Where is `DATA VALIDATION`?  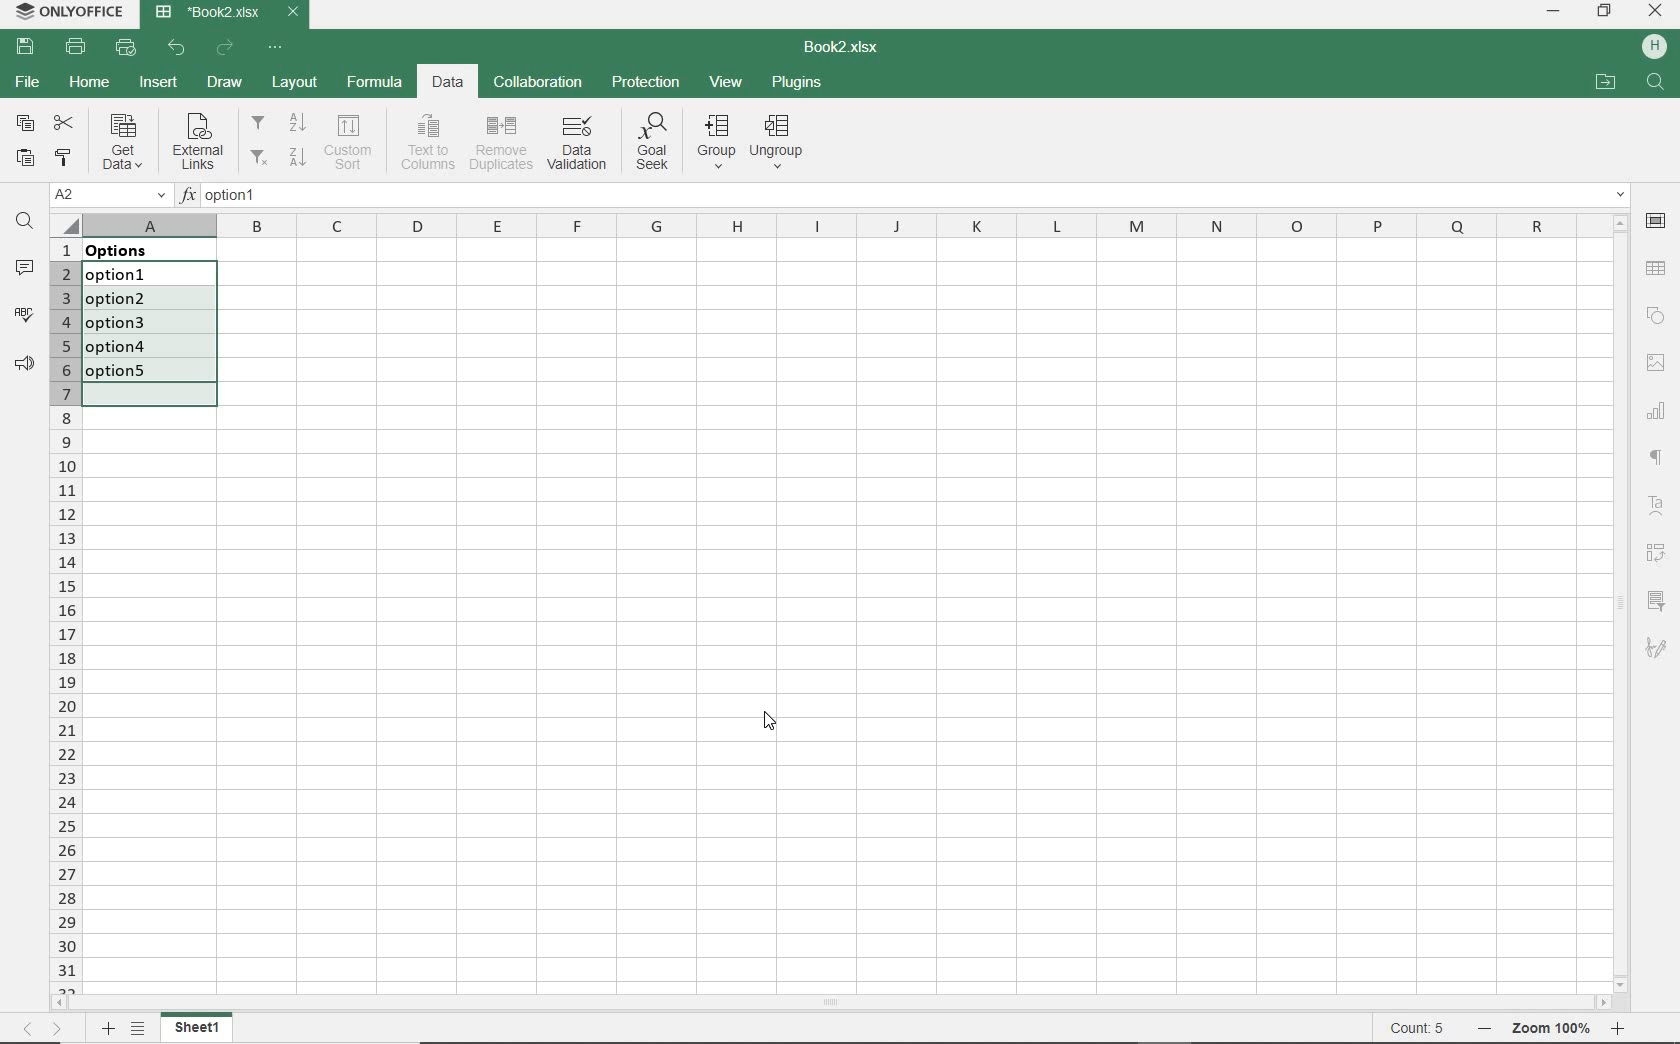
DATA VALIDATION is located at coordinates (576, 144).